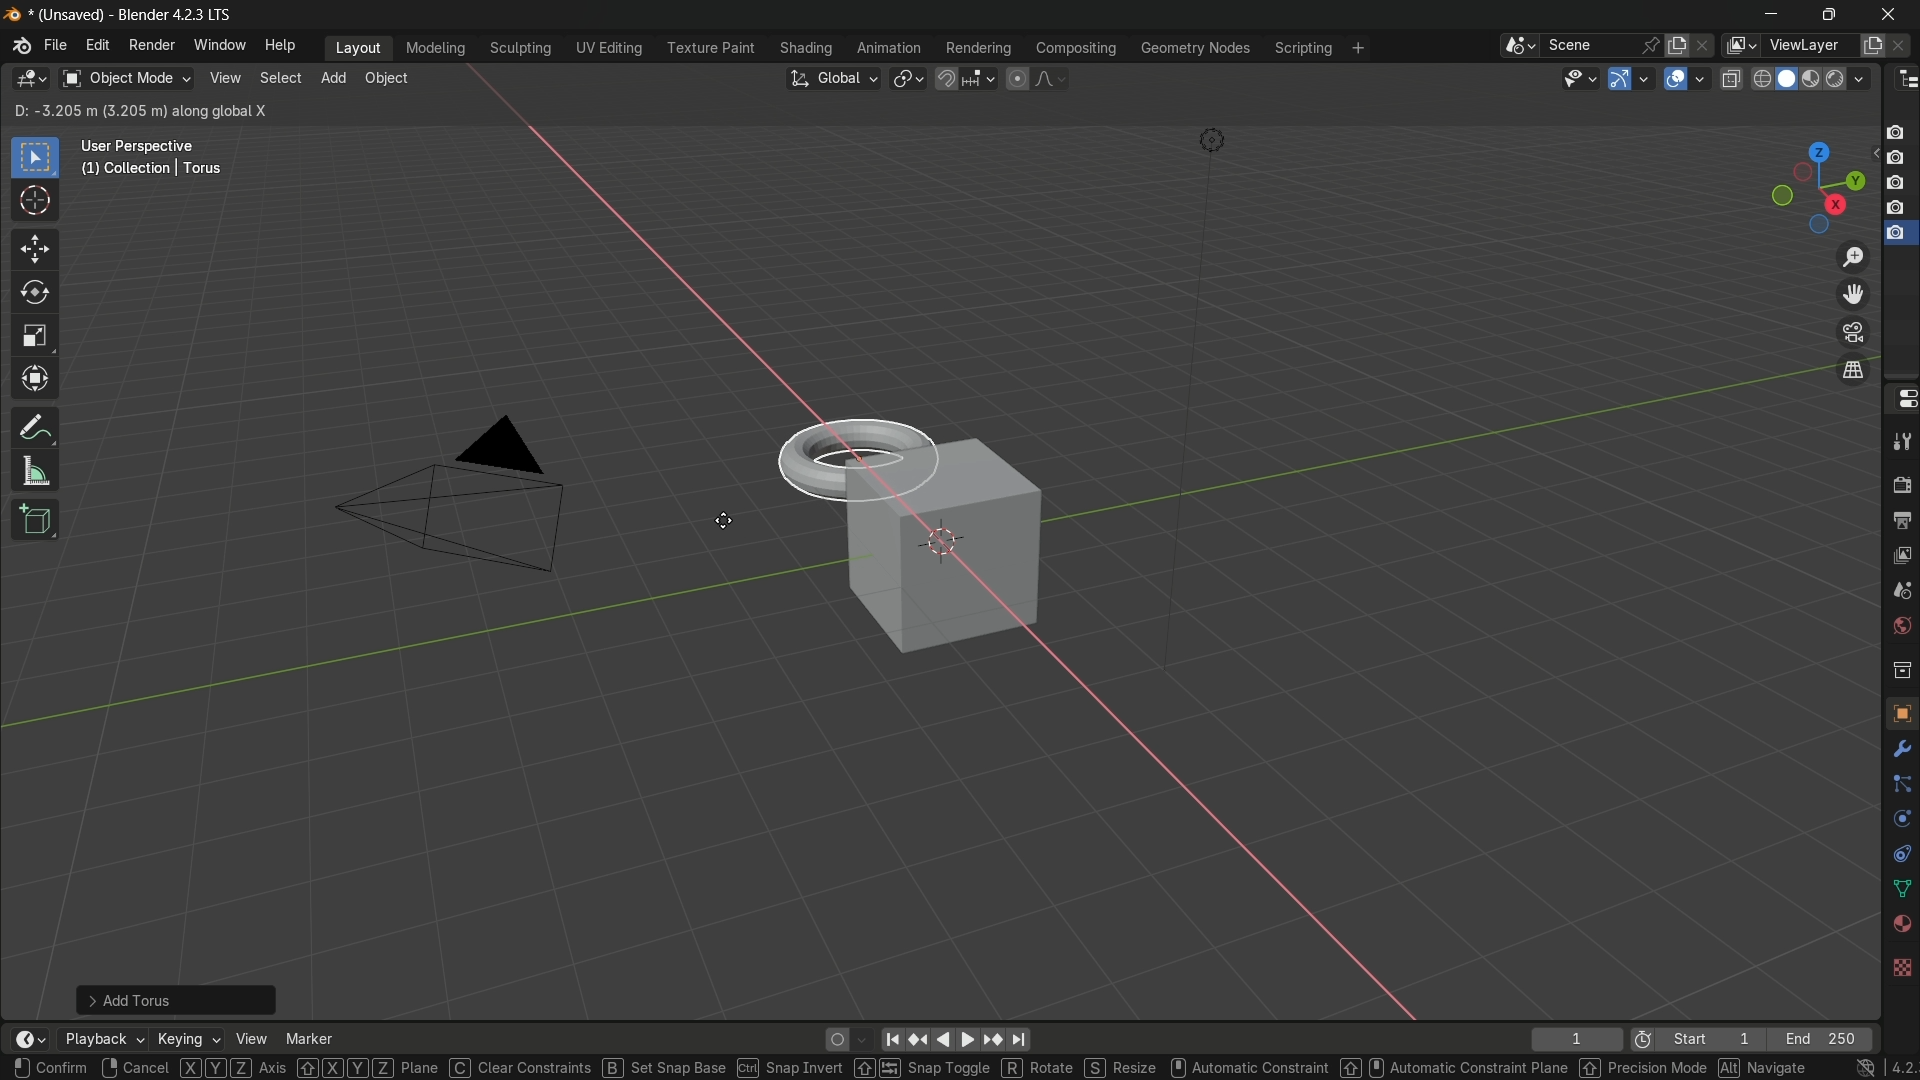  I want to click on world, so click(1898, 627).